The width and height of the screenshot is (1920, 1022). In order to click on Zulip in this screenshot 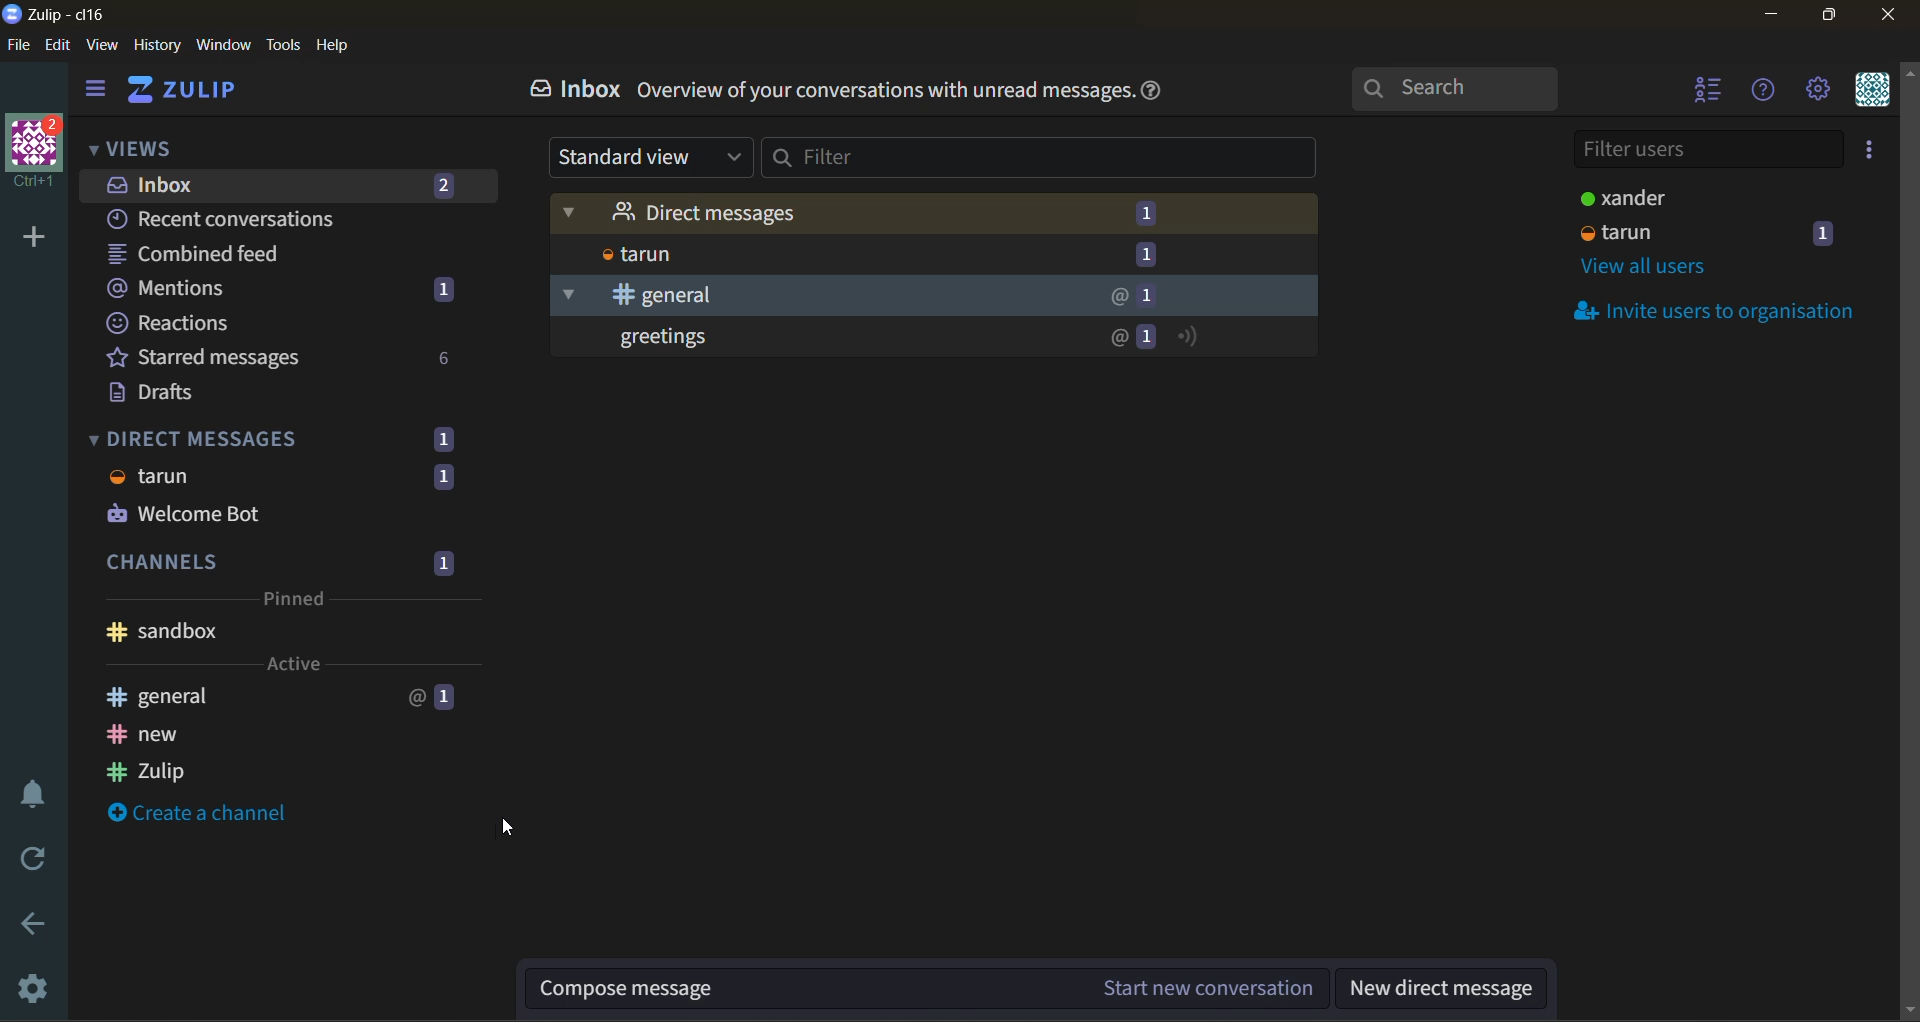, I will do `click(223, 768)`.